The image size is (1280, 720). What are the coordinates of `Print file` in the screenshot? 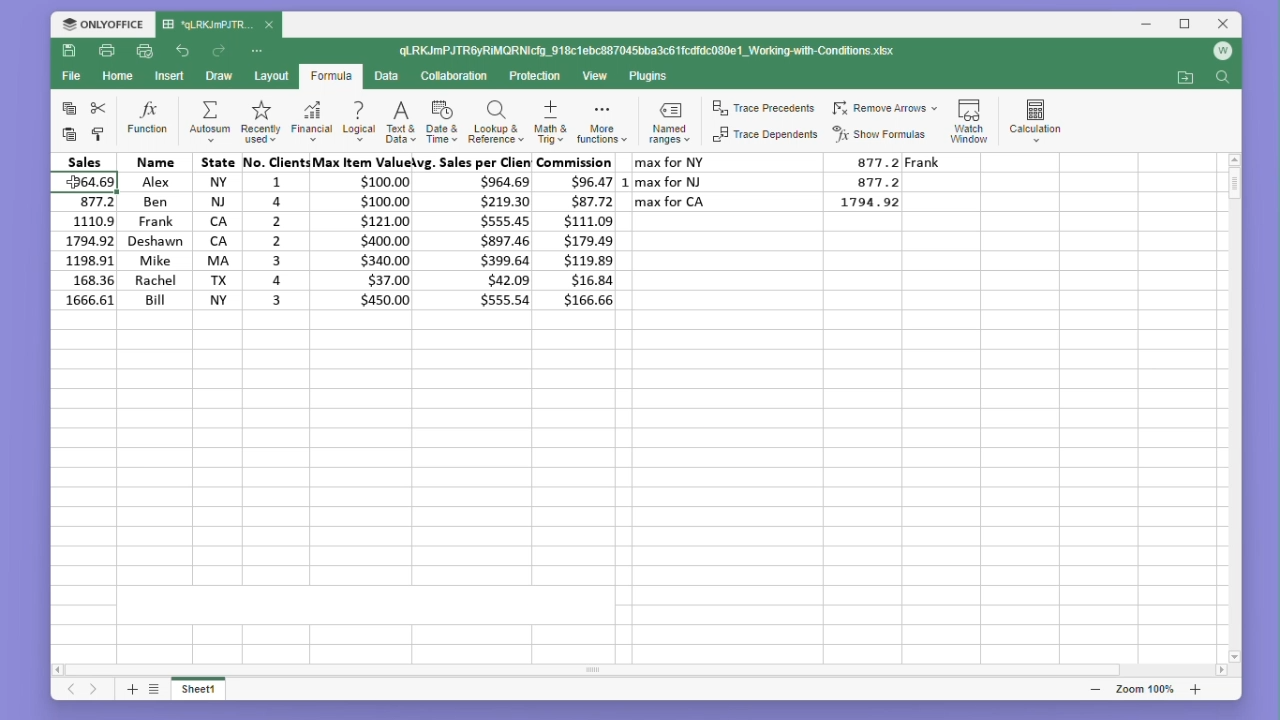 It's located at (106, 50).